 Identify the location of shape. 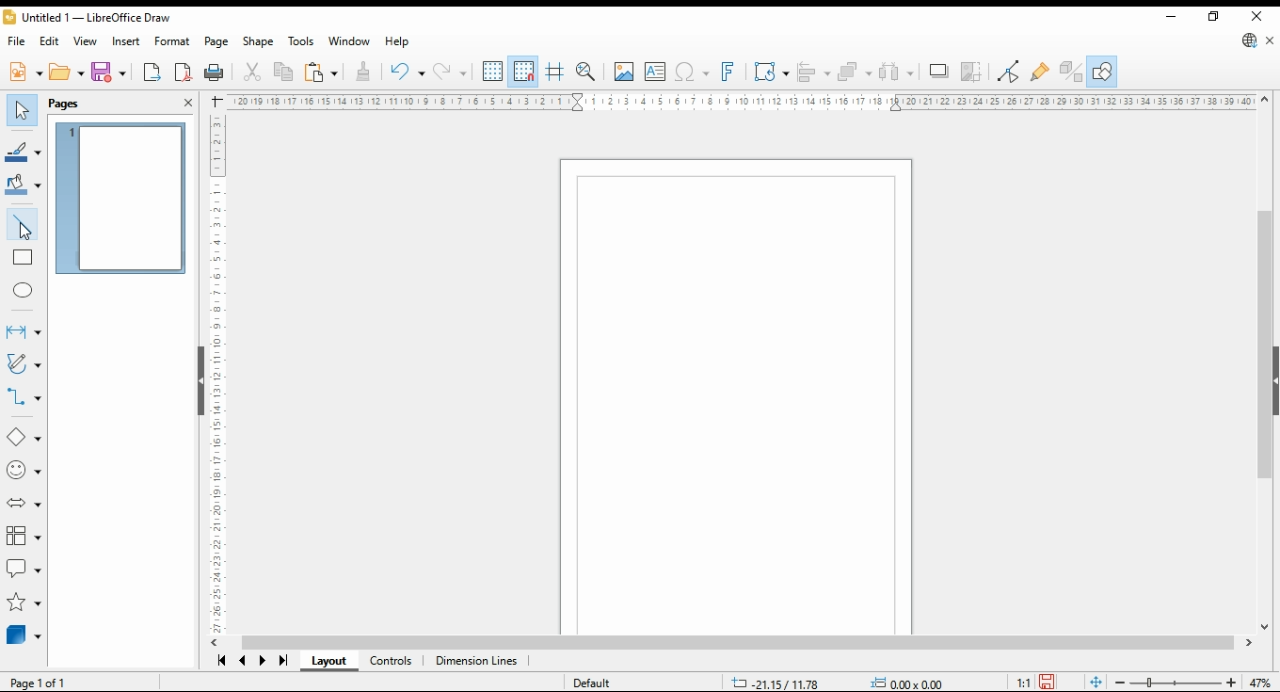
(258, 42).